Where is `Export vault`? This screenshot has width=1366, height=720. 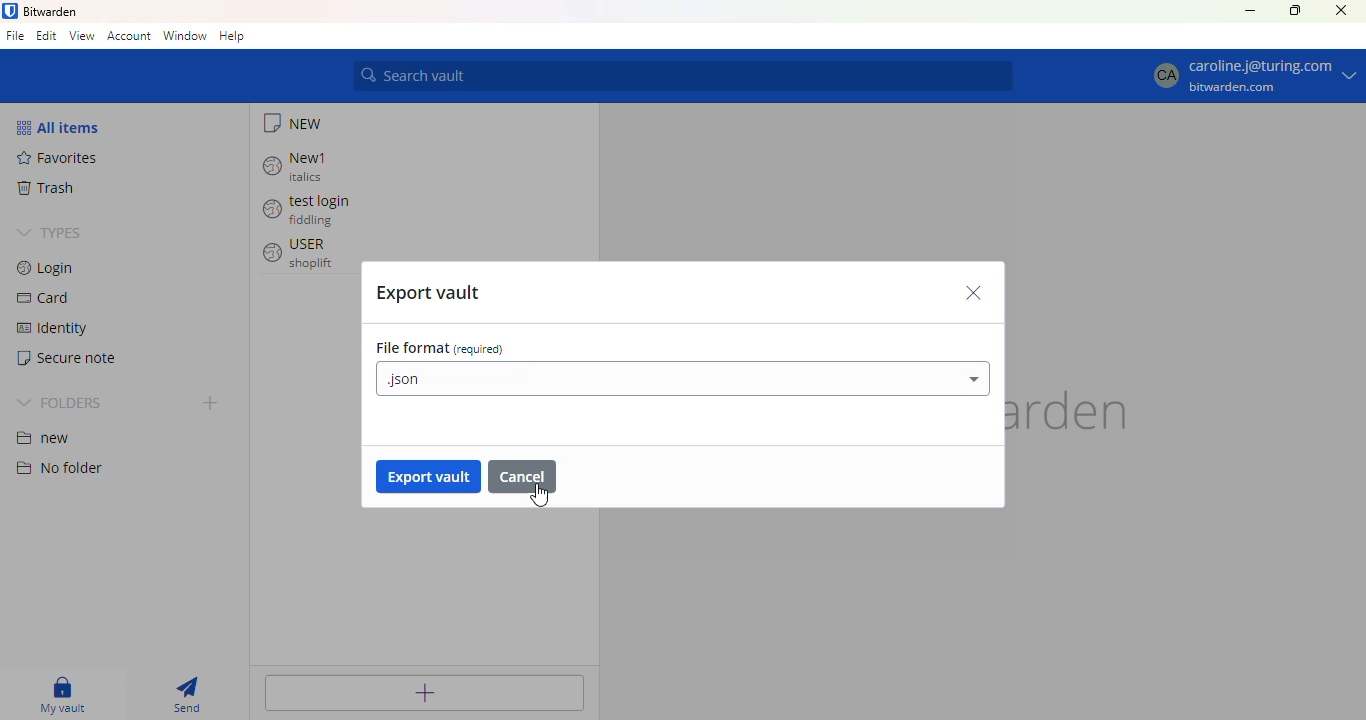
Export vault is located at coordinates (427, 293).